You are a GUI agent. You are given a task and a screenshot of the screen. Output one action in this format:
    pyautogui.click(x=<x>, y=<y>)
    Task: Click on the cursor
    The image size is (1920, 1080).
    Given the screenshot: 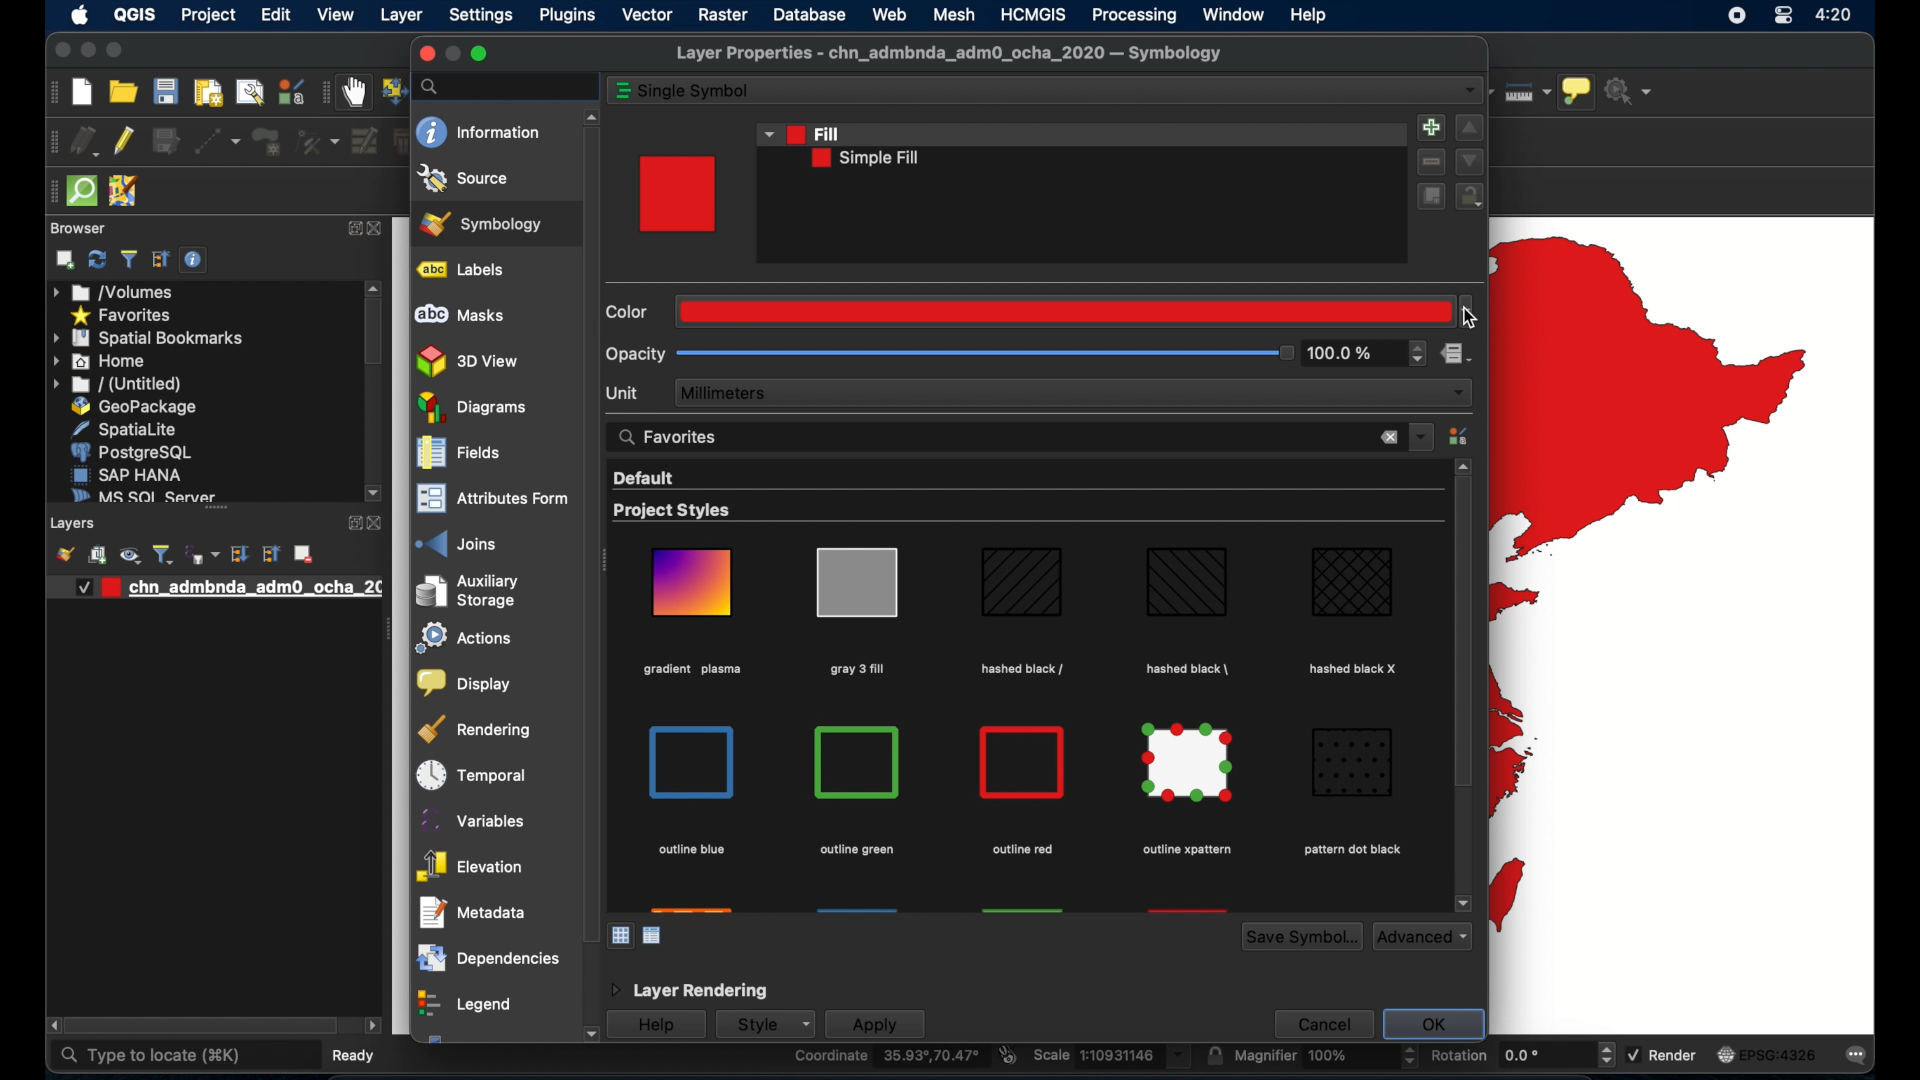 What is the action you would take?
    pyautogui.click(x=1469, y=318)
    